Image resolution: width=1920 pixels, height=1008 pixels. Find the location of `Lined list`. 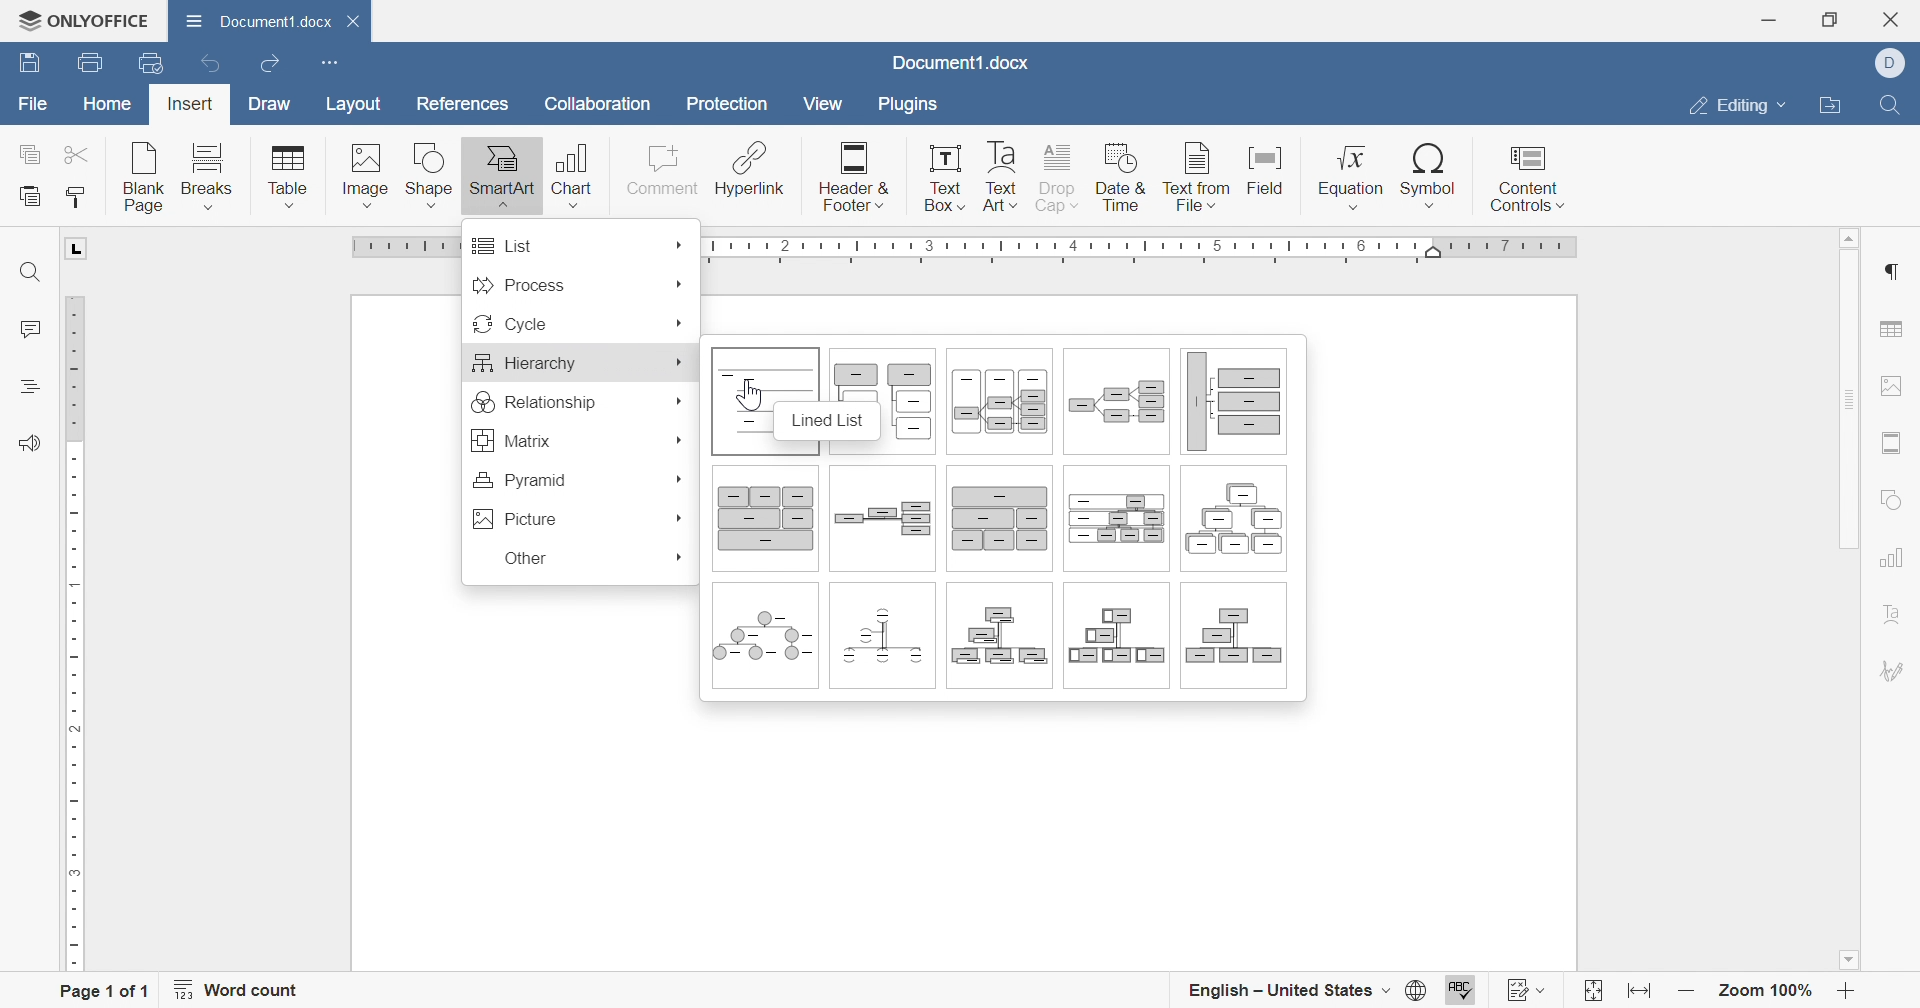

Lined list is located at coordinates (829, 420).